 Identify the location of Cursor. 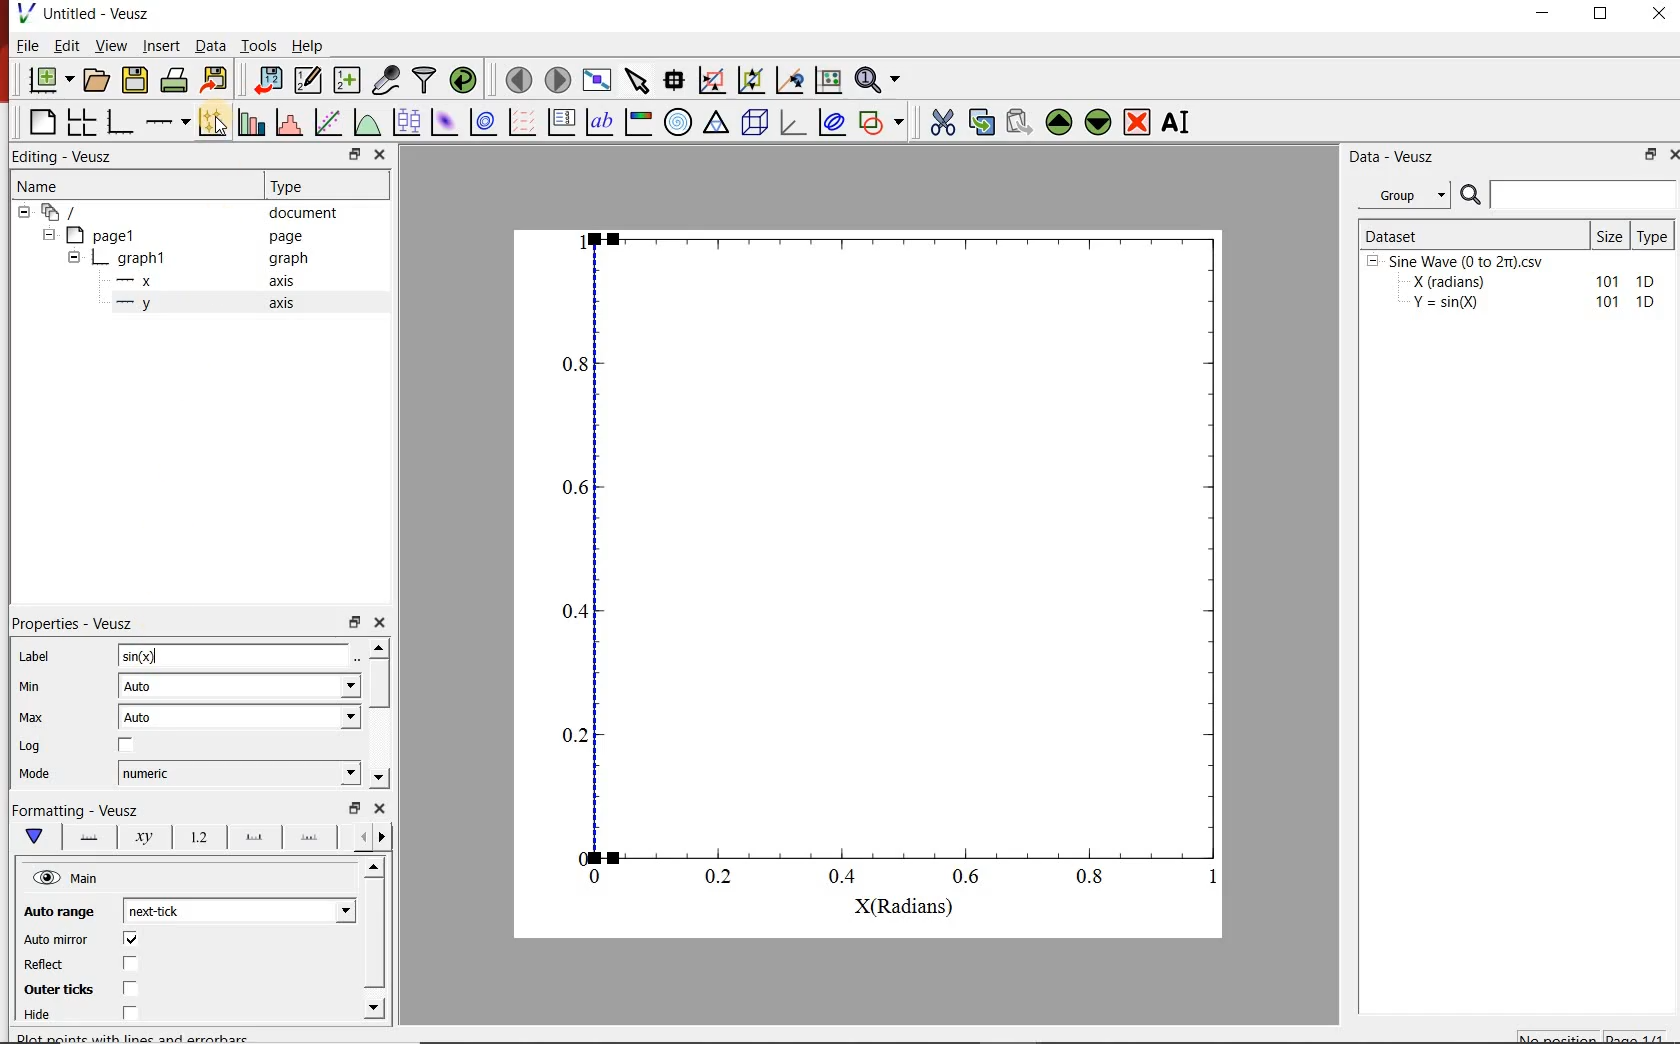
(151, 654).